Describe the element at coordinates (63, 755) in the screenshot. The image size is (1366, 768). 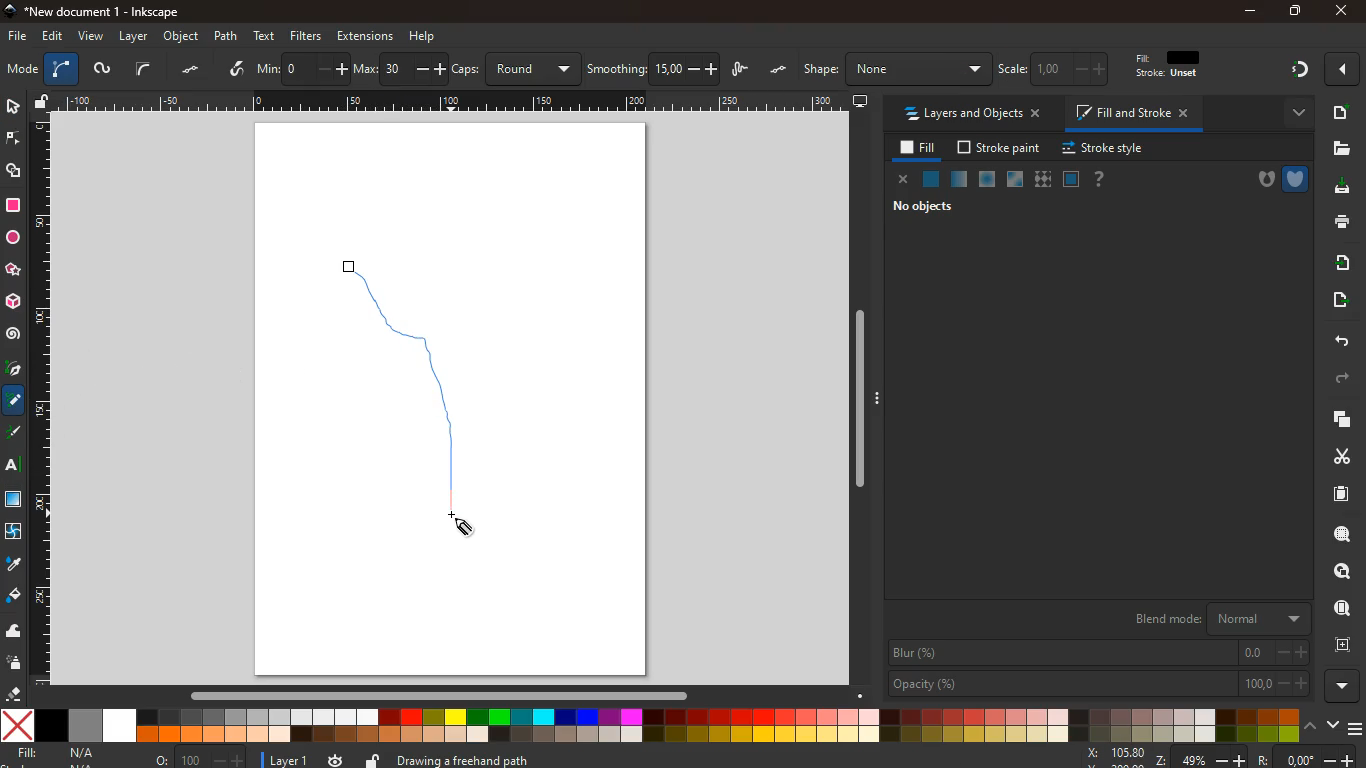
I see `fill` at that location.